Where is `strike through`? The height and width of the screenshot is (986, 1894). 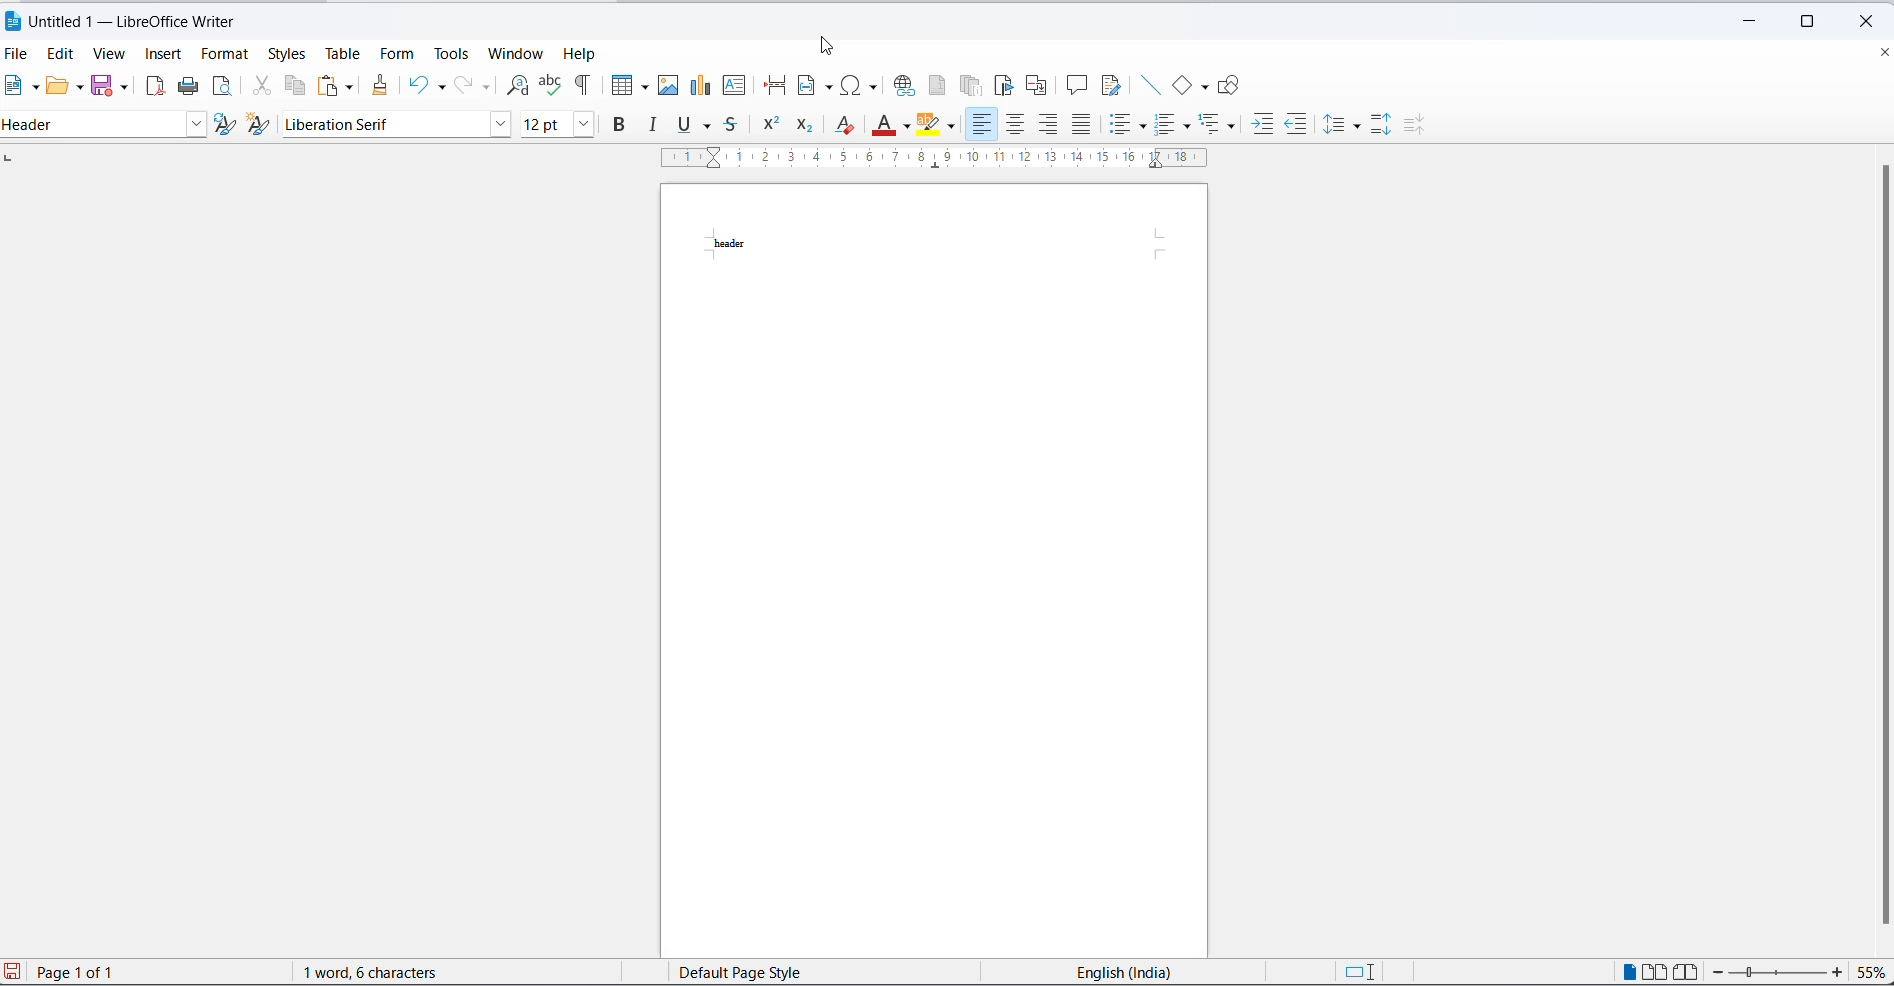 strike through is located at coordinates (732, 127).